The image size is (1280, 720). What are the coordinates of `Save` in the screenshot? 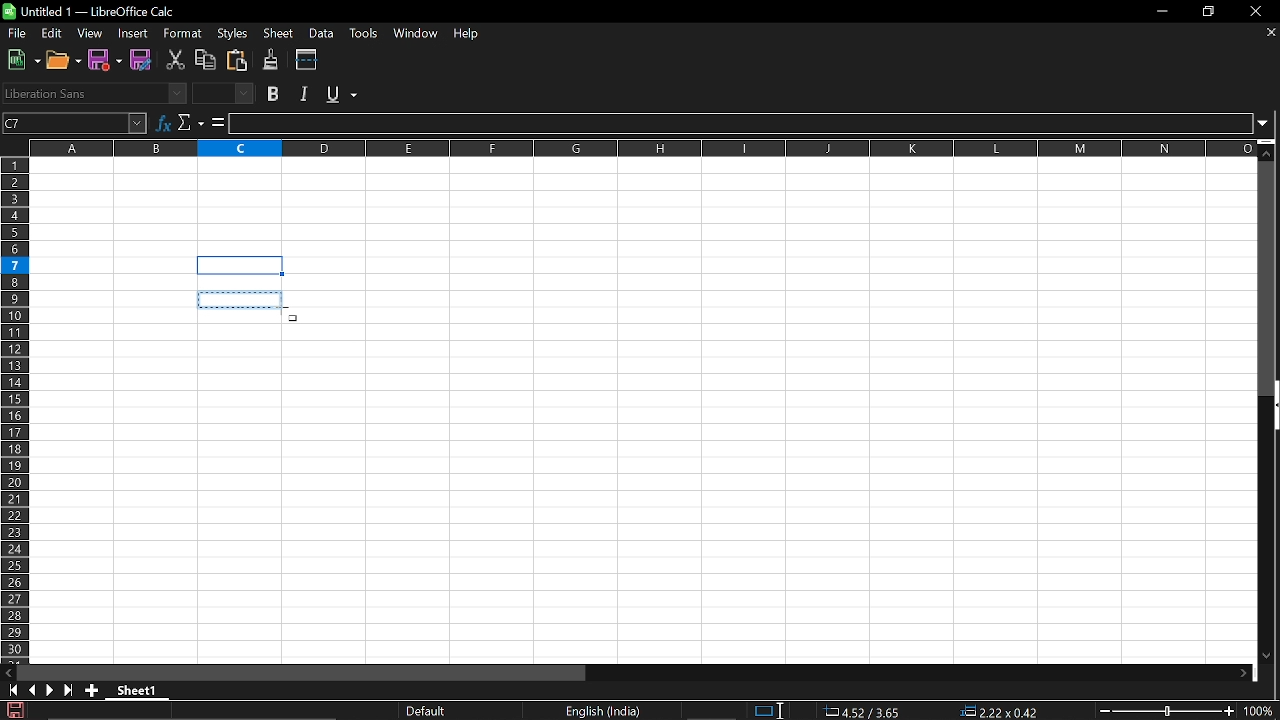 It's located at (13, 710).